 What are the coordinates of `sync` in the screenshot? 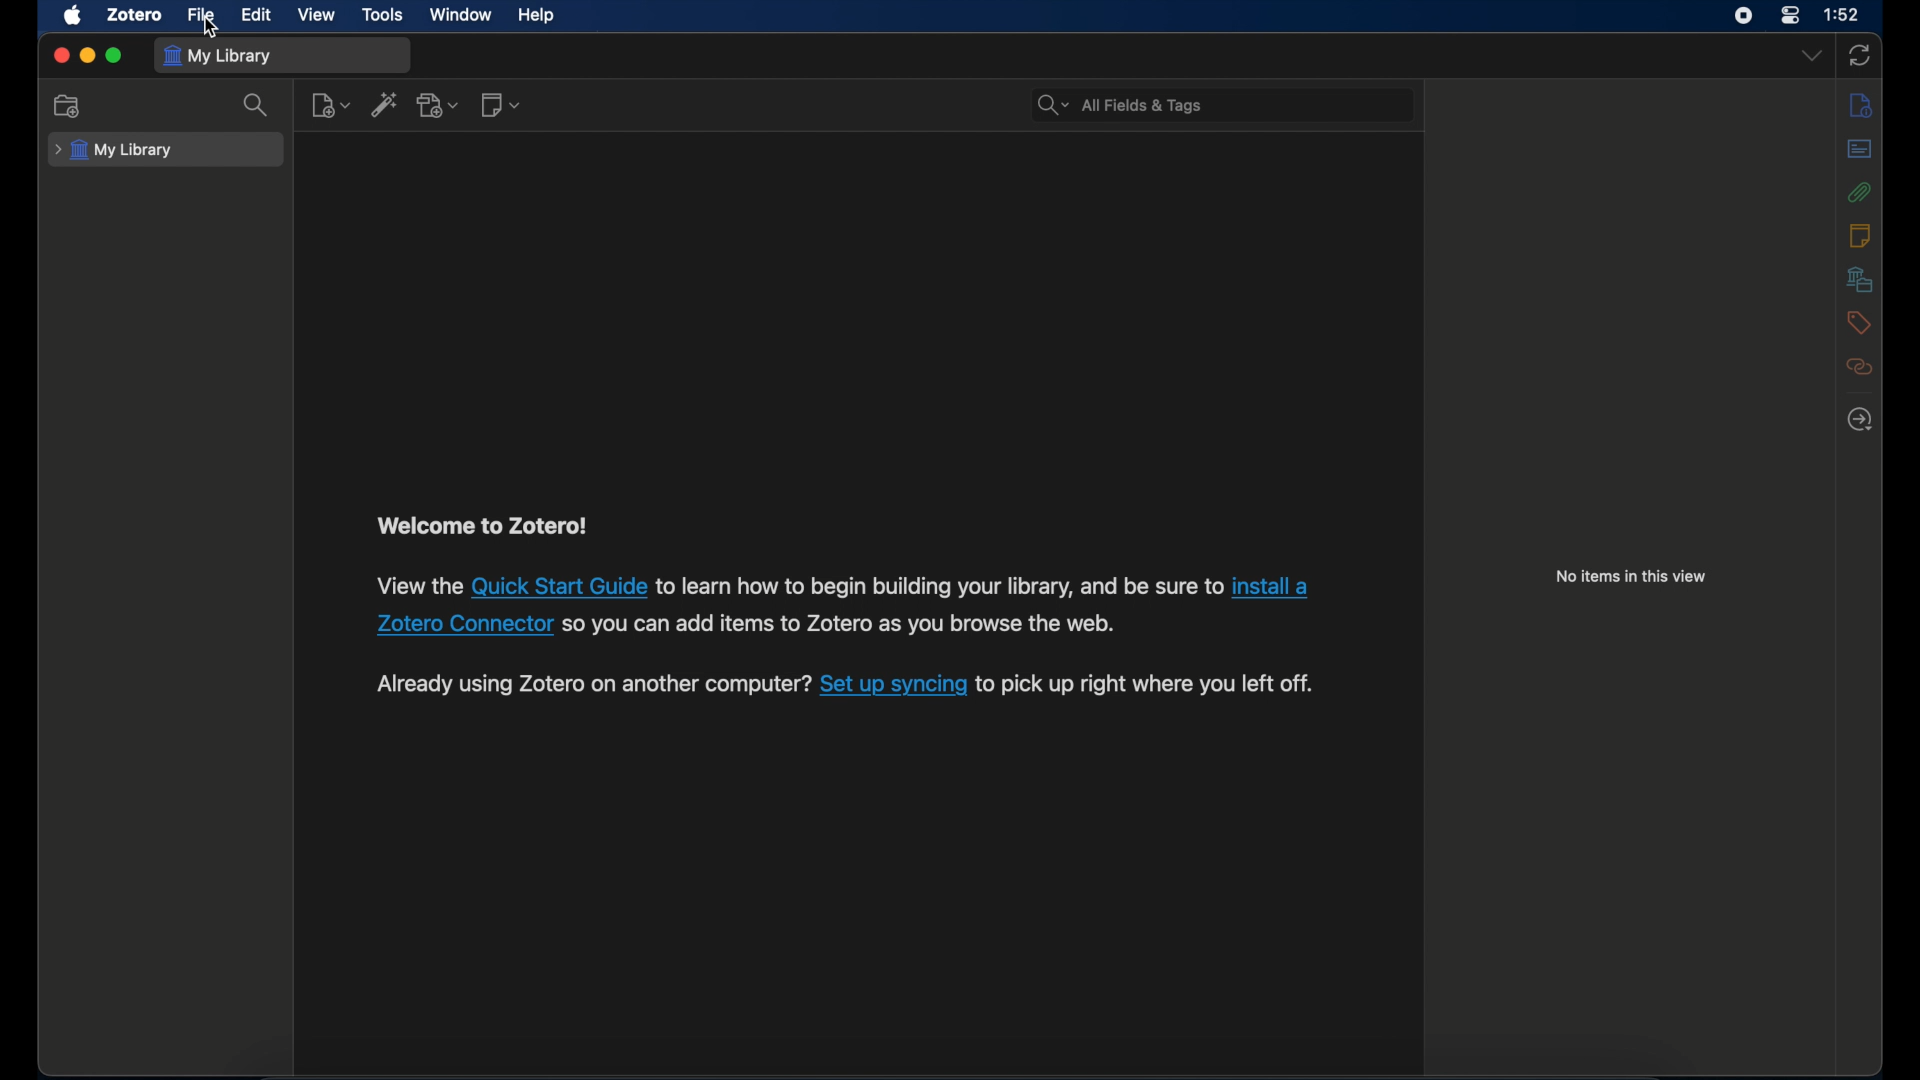 It's located at (1860, 57).